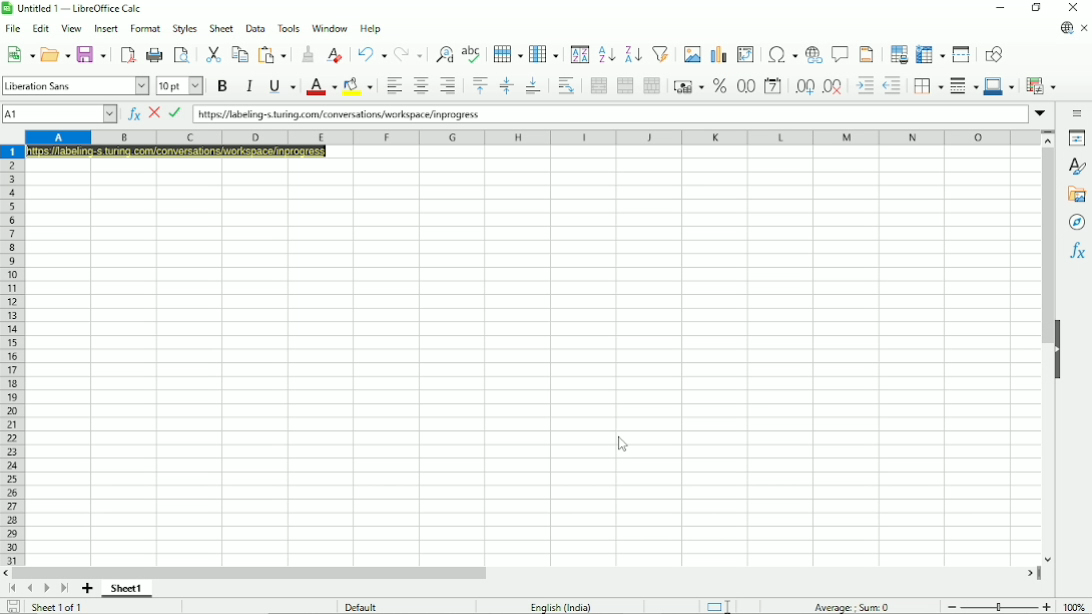 Image resolution: width=1092 pixels, height=614 pixels. I want to click on Hide, so click(1059, 352).